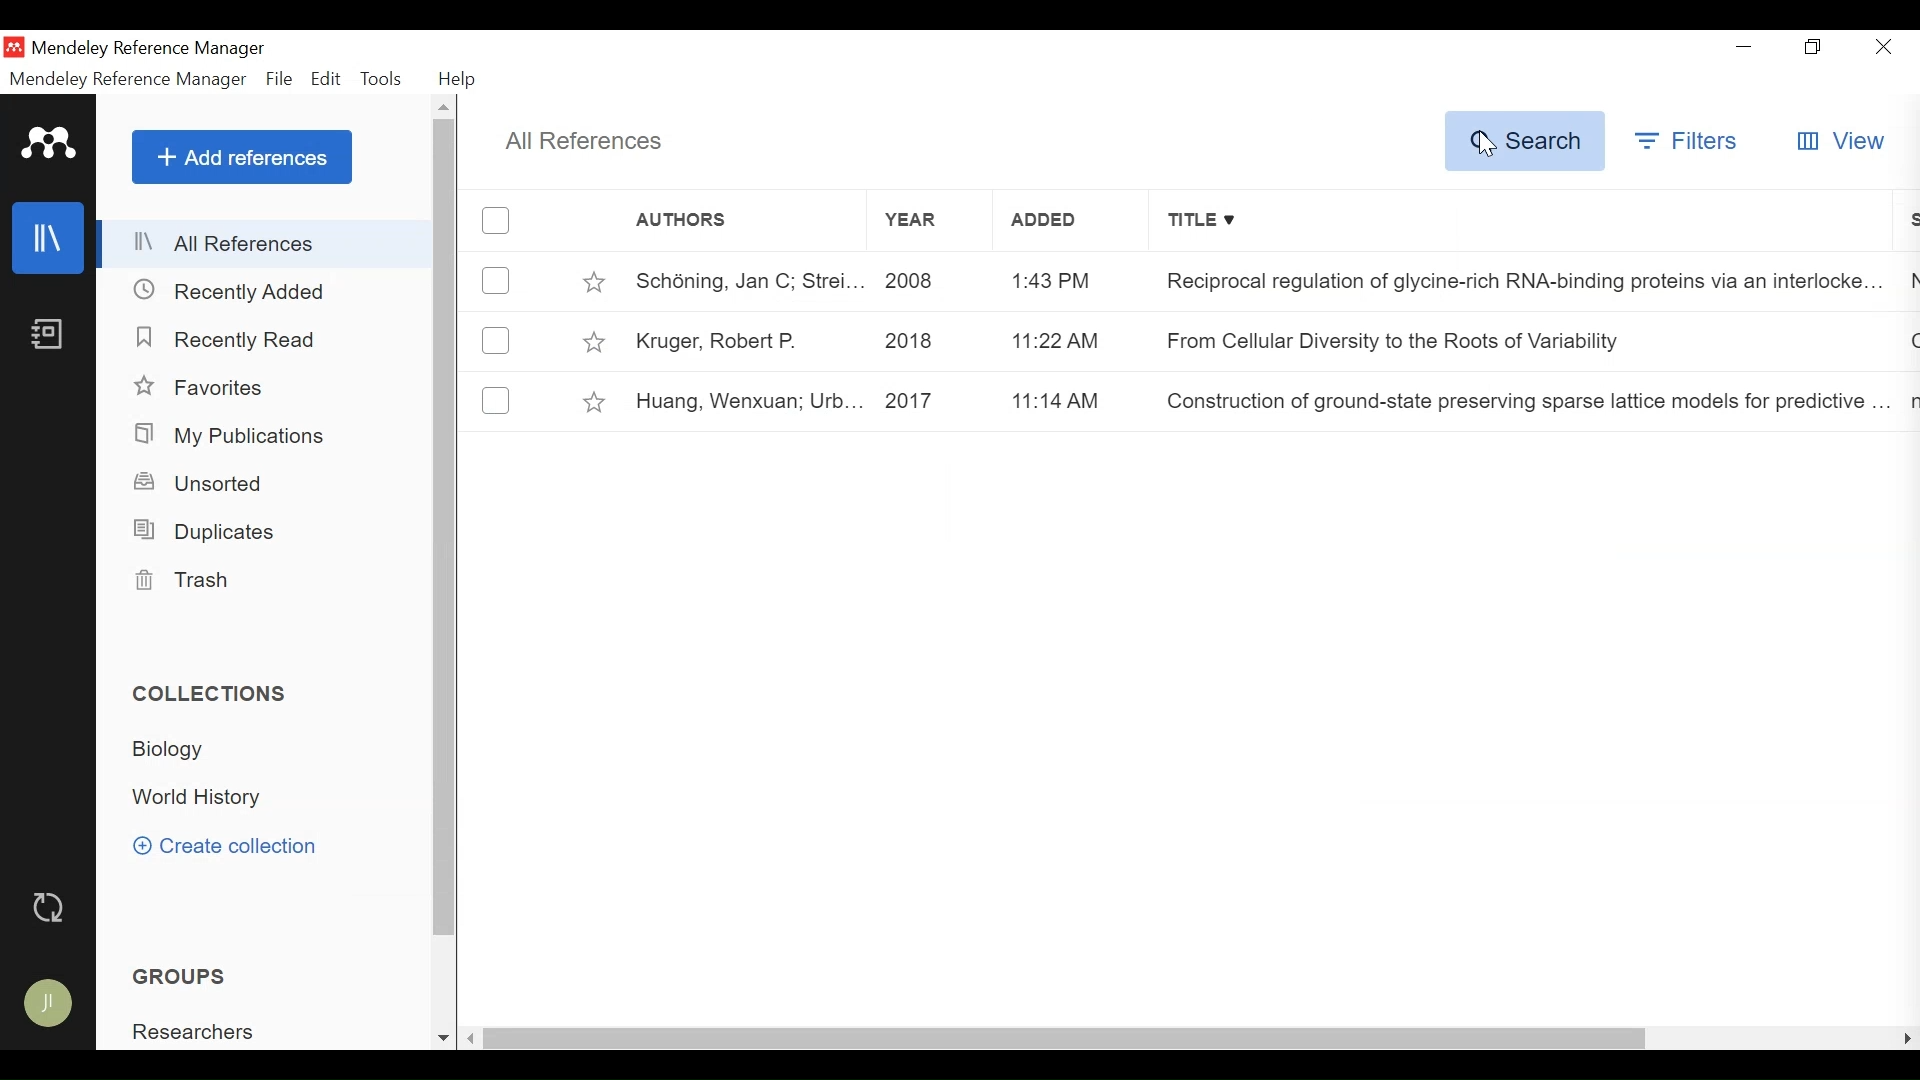 This screenshot has width=1920, height=1080. I want to click on Authors, so click(721, 221).